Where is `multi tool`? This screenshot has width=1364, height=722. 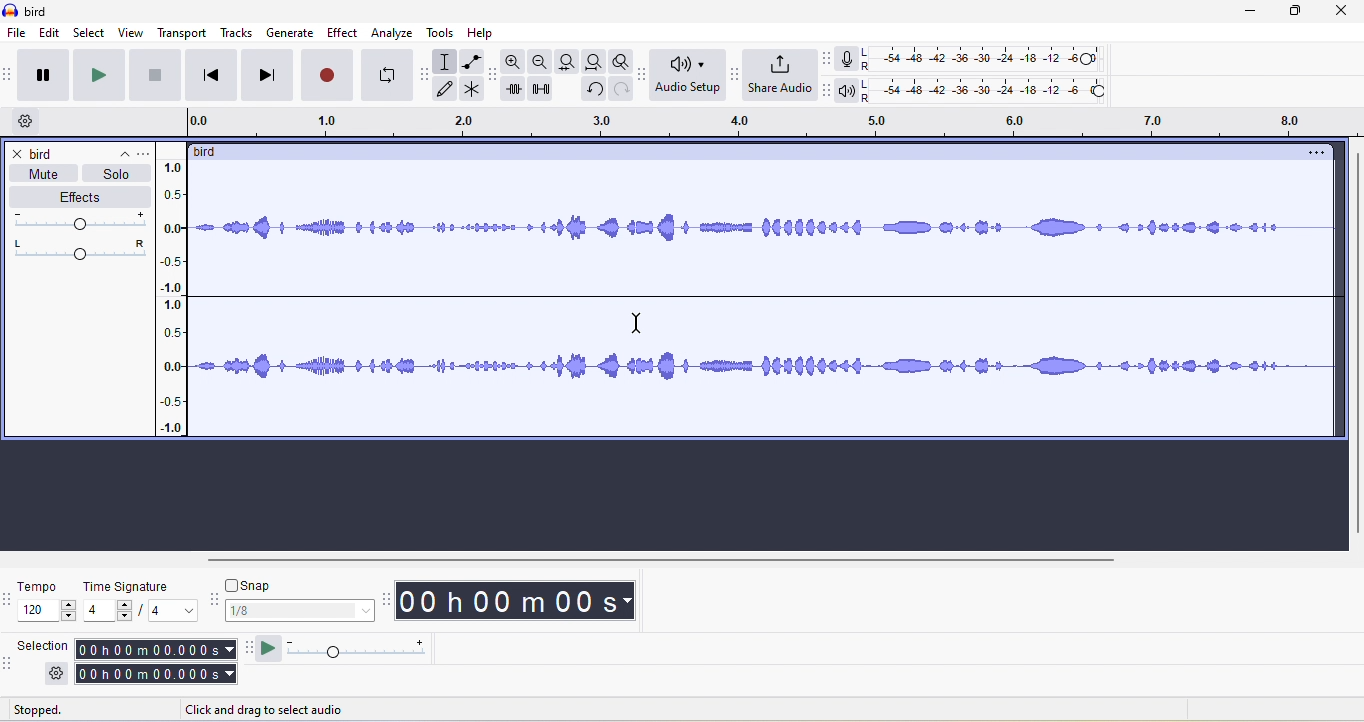 multi tool is located at coordinates (474, 91).